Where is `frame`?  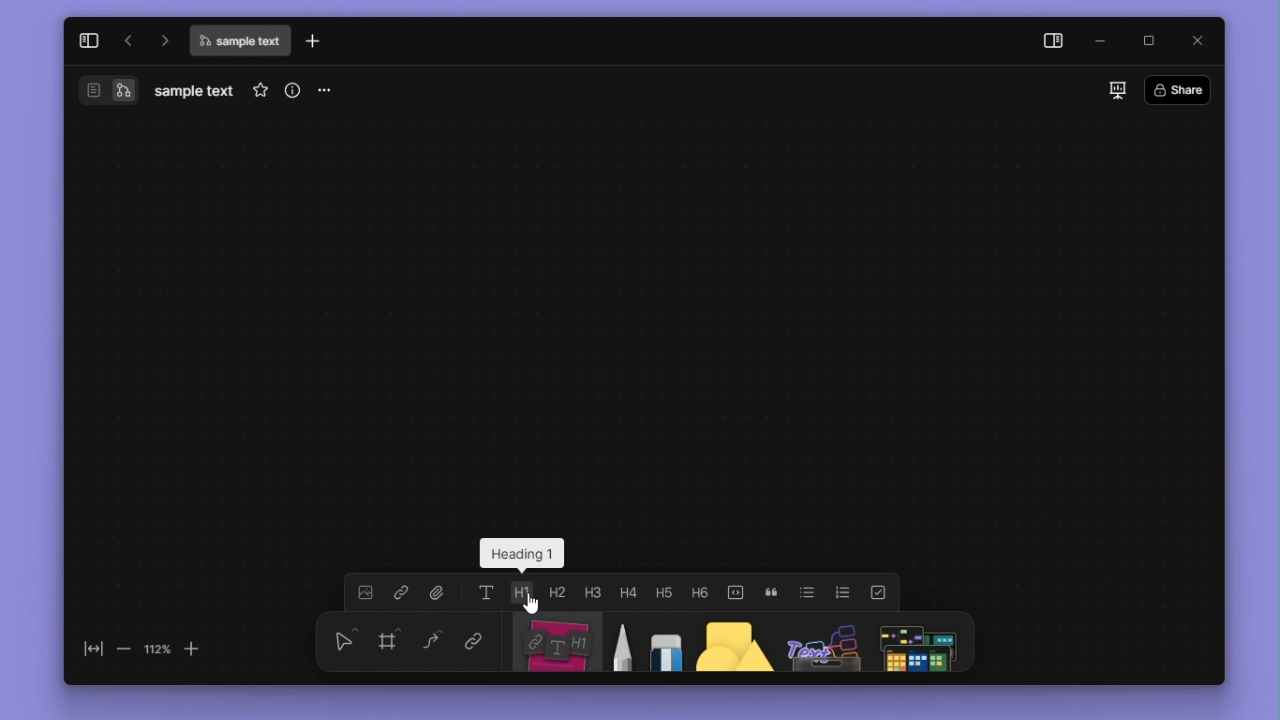
frame is located at coordinates (388, 639).